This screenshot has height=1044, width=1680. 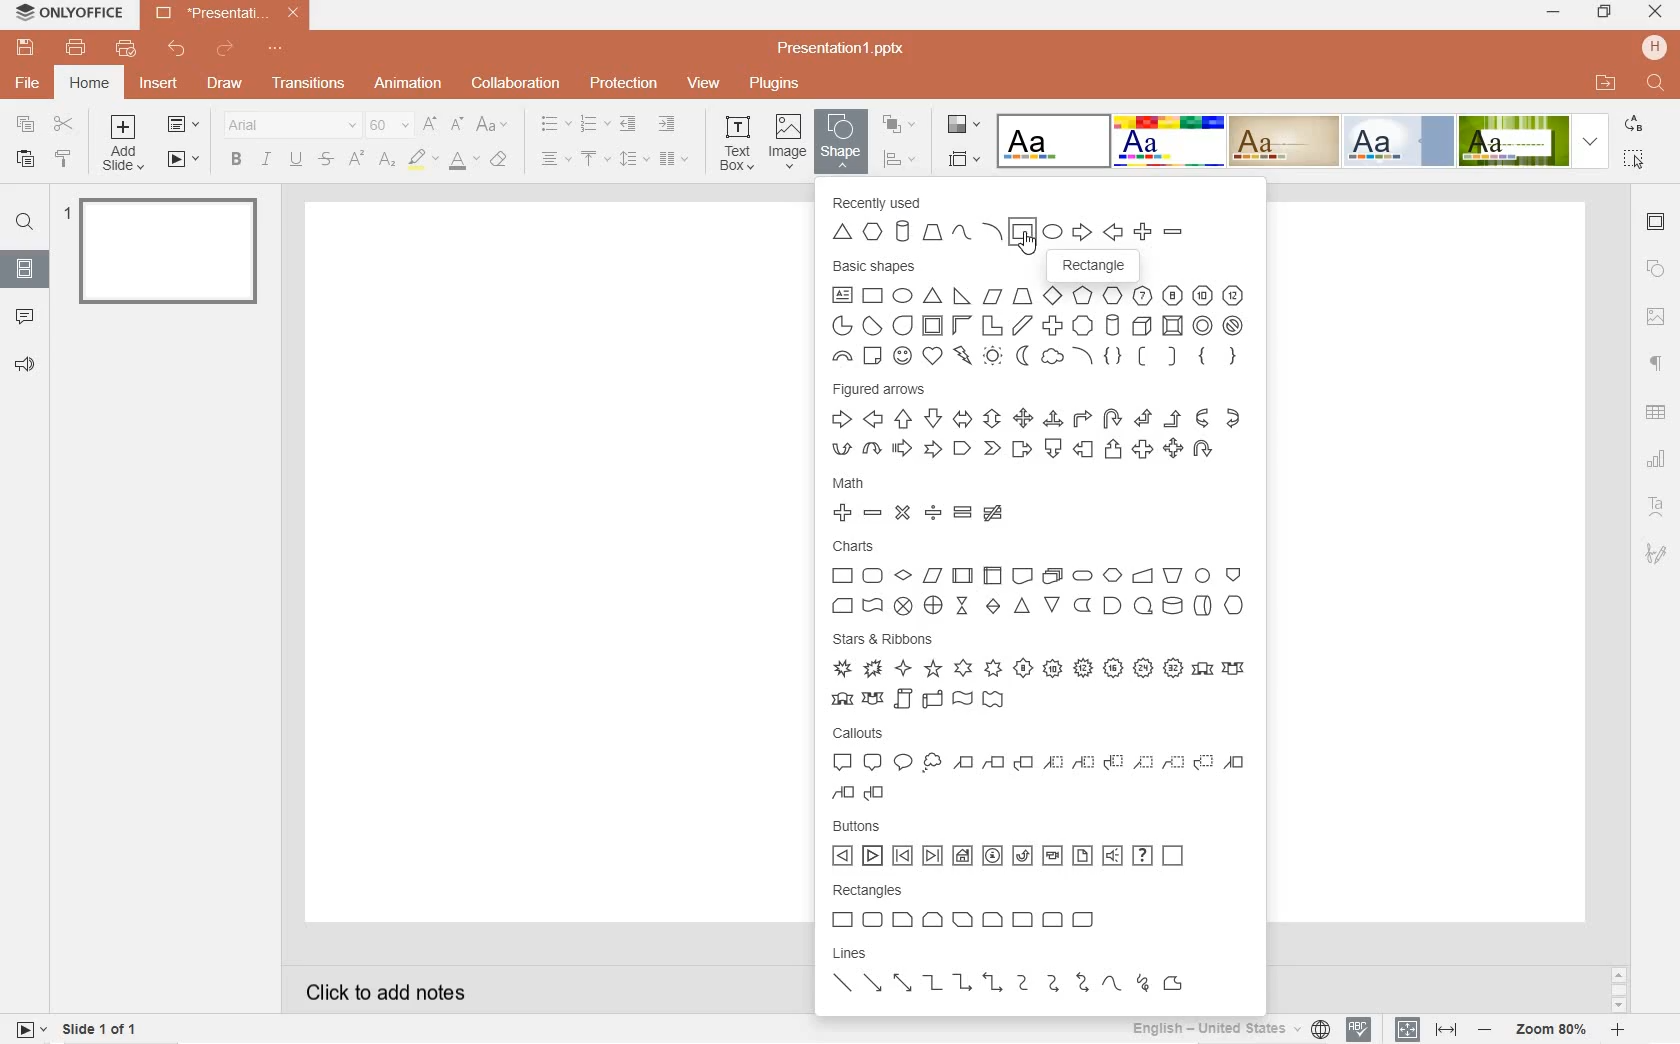 What do you see at coordinates (623, 85) in the screenshot?
I see `protection` at bounding box center [623, 85].